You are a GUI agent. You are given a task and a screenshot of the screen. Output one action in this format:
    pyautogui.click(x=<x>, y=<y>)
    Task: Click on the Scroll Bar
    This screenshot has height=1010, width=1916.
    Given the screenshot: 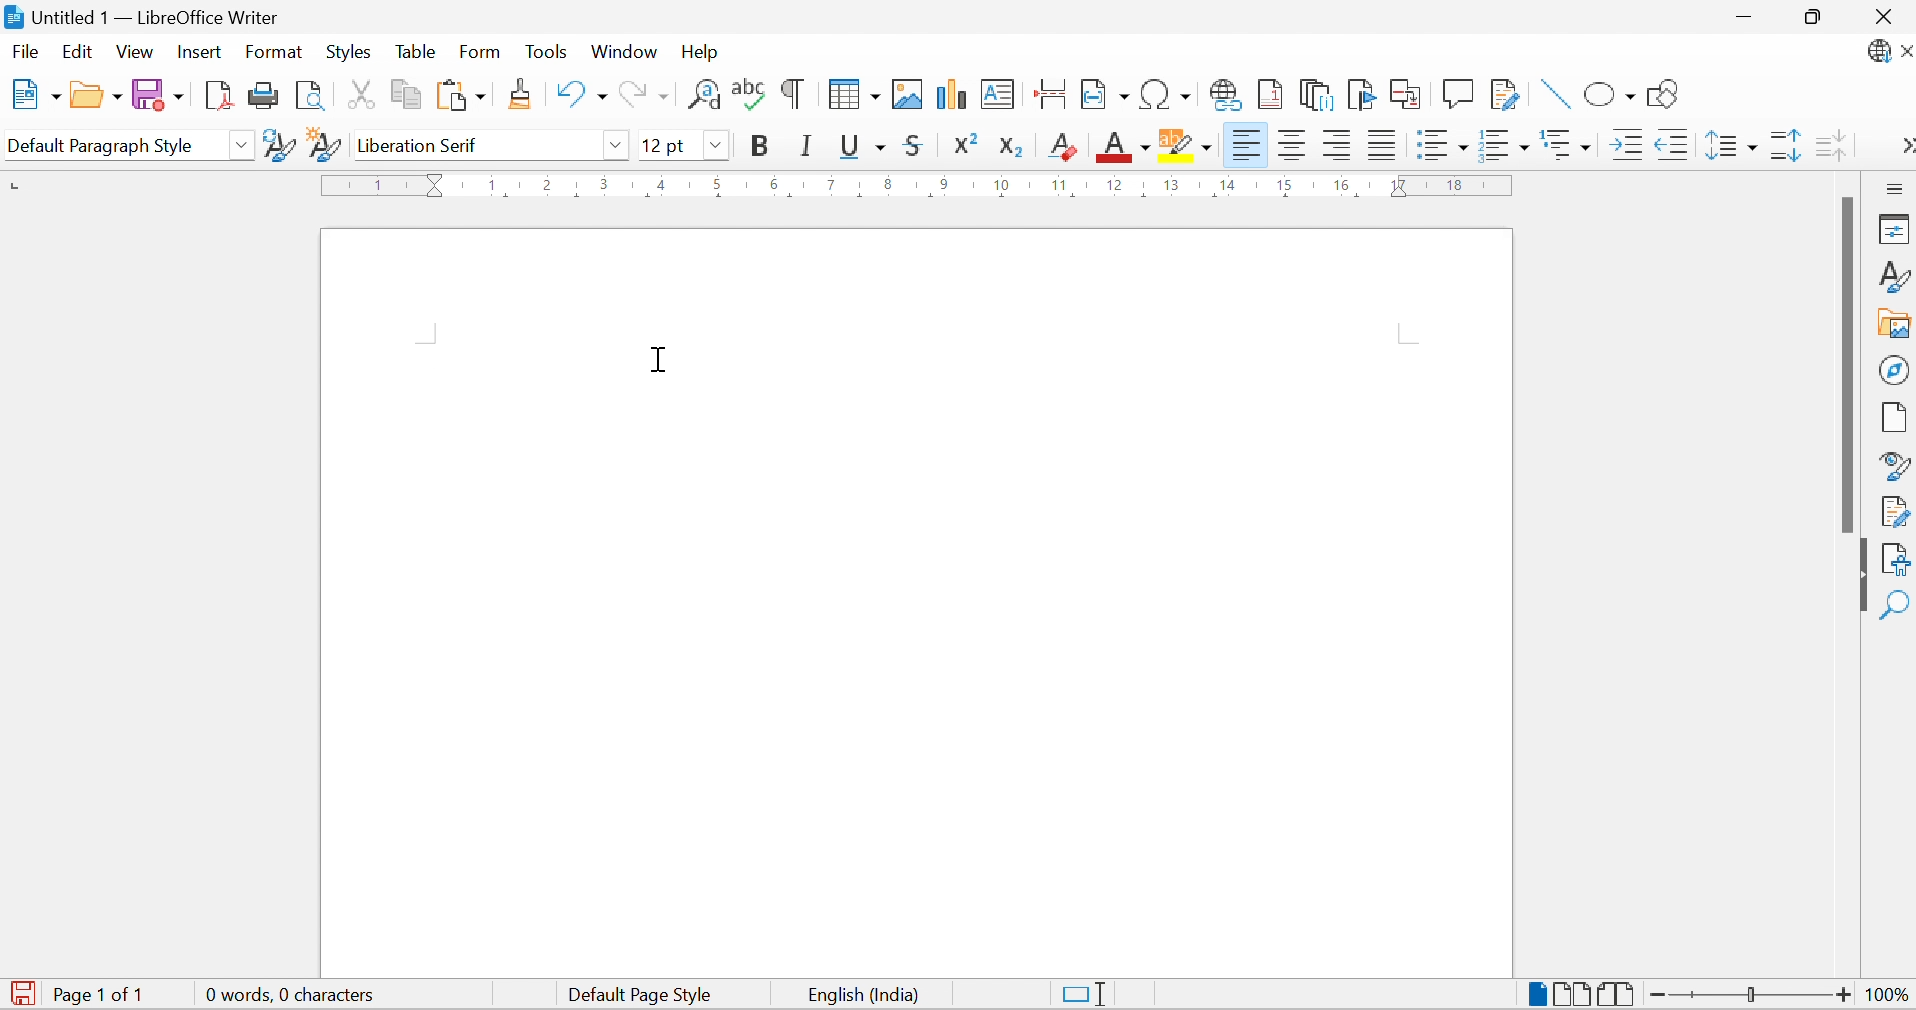 What is the action you would take?
    pyautogui.click(x=1848, y=364)
    